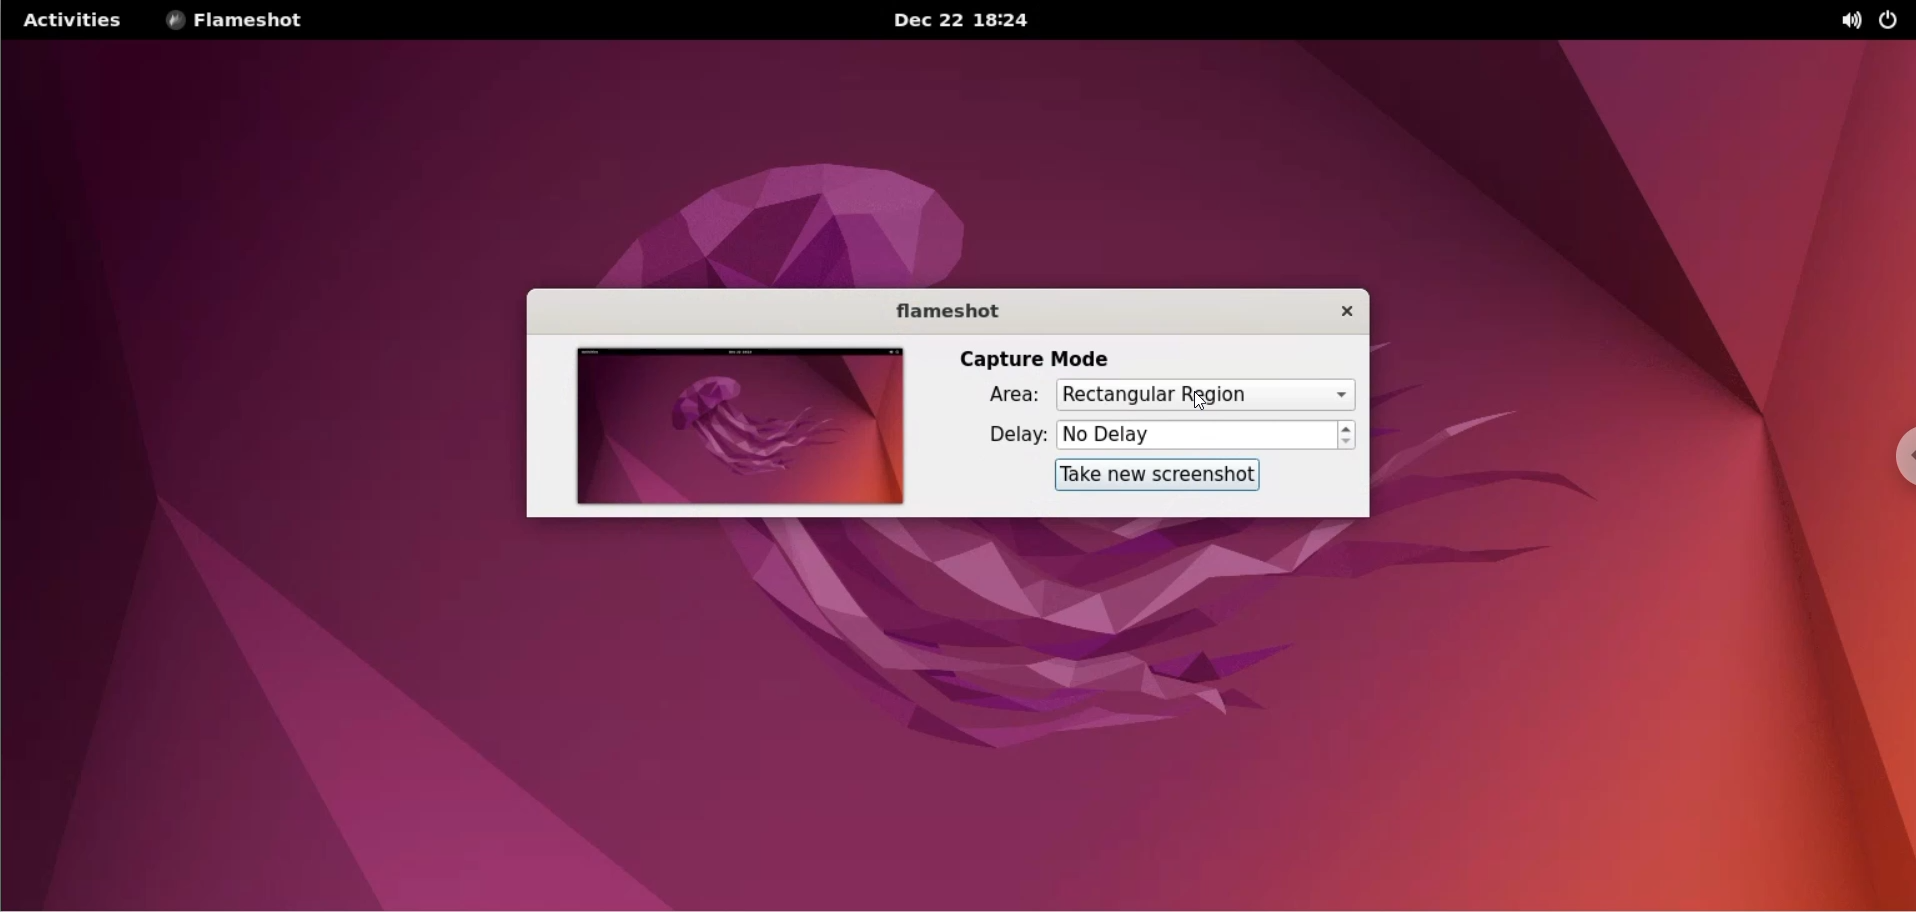 The height and width of the screenshot is (912, 1916). Describe the element at coordinates (1337, 313) in the screenshot. I see `close ` at that location.